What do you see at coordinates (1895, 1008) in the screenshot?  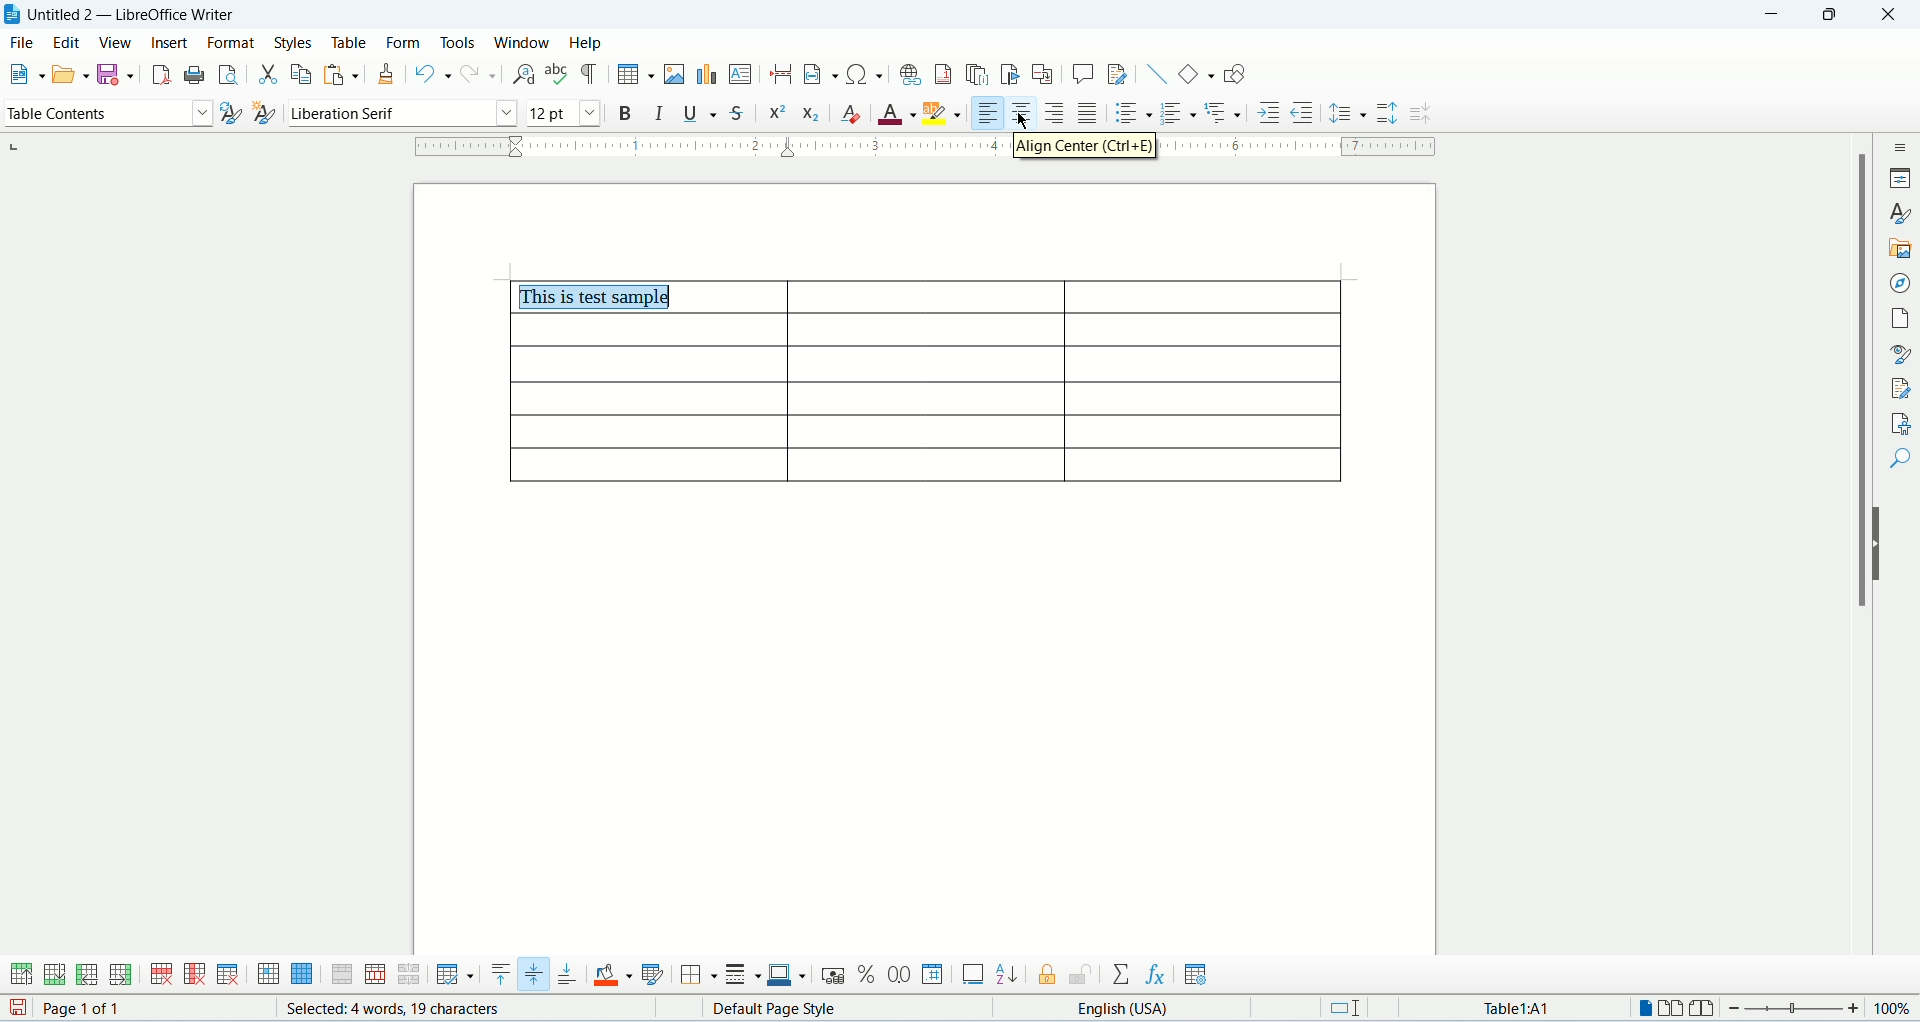 I see `zoom percemt` at bounding box center [1895, 1008].